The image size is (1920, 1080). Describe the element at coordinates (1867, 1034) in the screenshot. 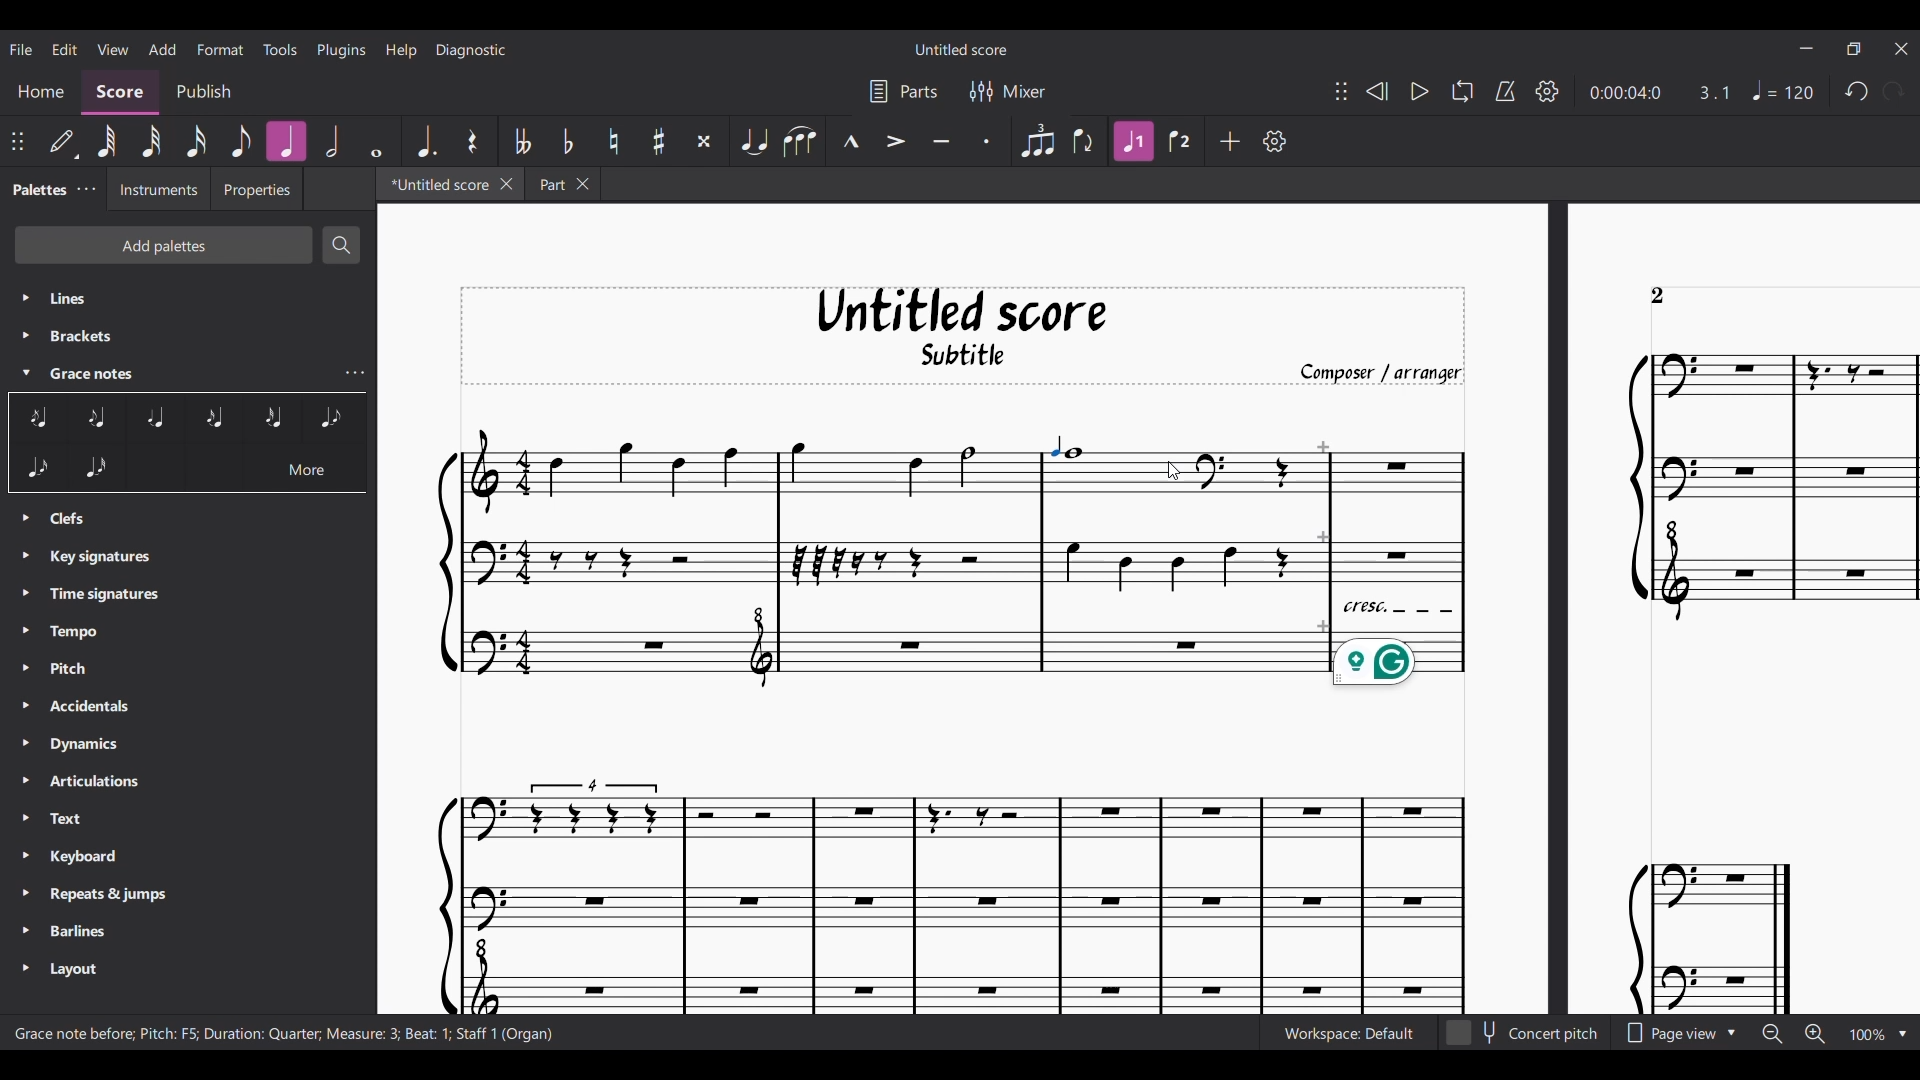

I see `Current zoom factor` at that location.